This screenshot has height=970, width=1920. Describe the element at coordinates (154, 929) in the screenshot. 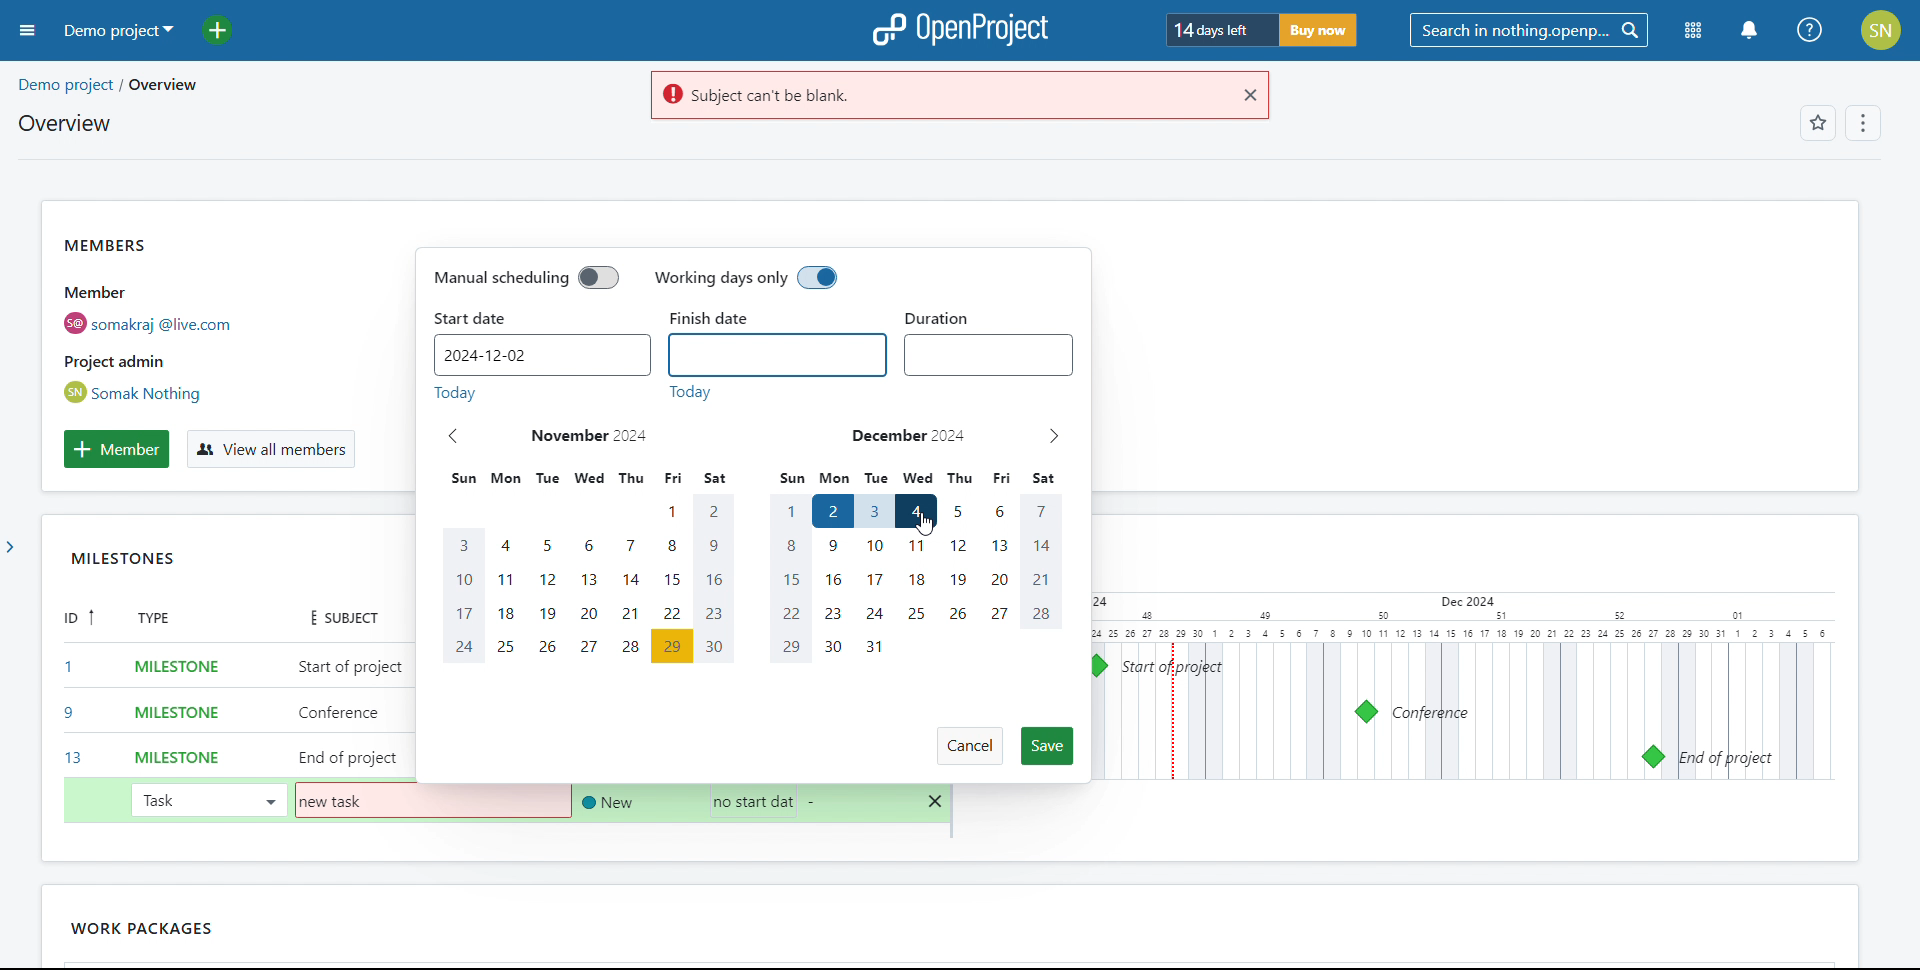

I see `work packages` at that location.